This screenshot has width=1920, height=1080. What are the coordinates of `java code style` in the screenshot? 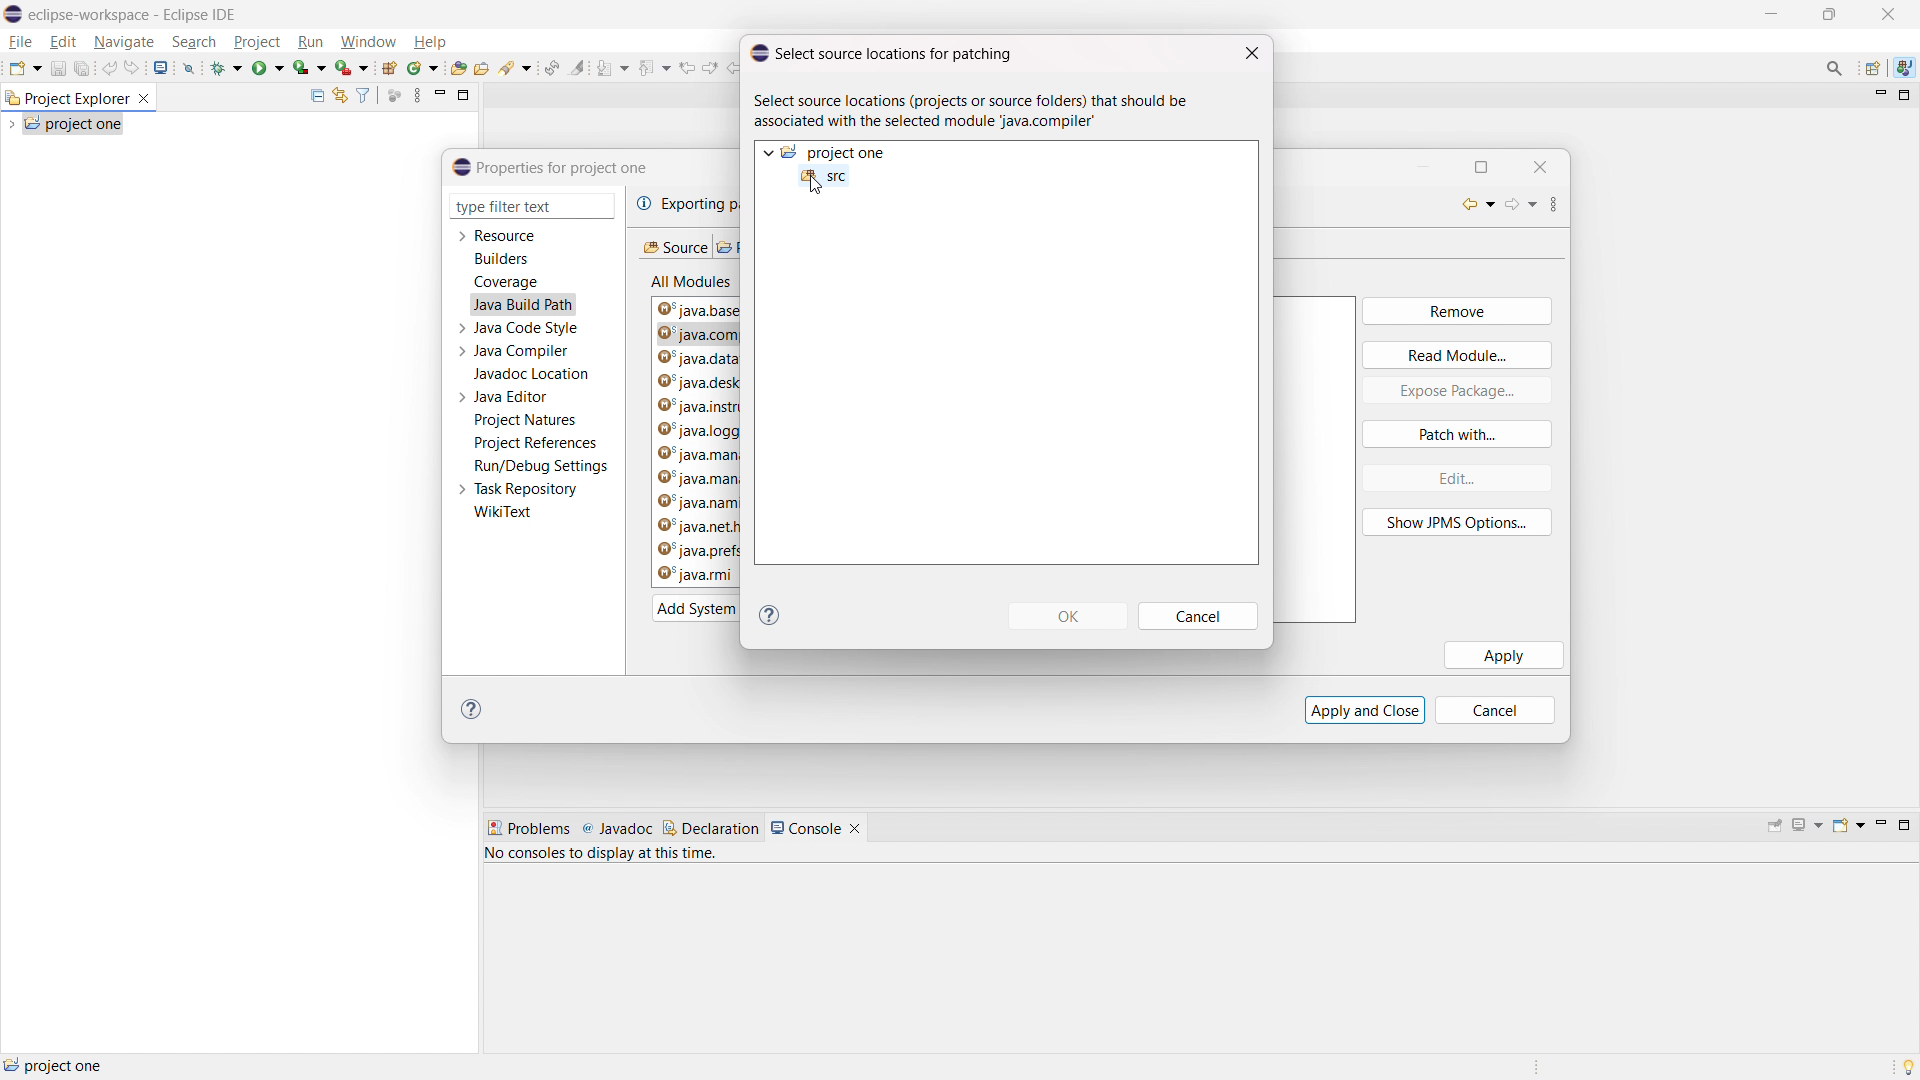 It's located at (528, 328).